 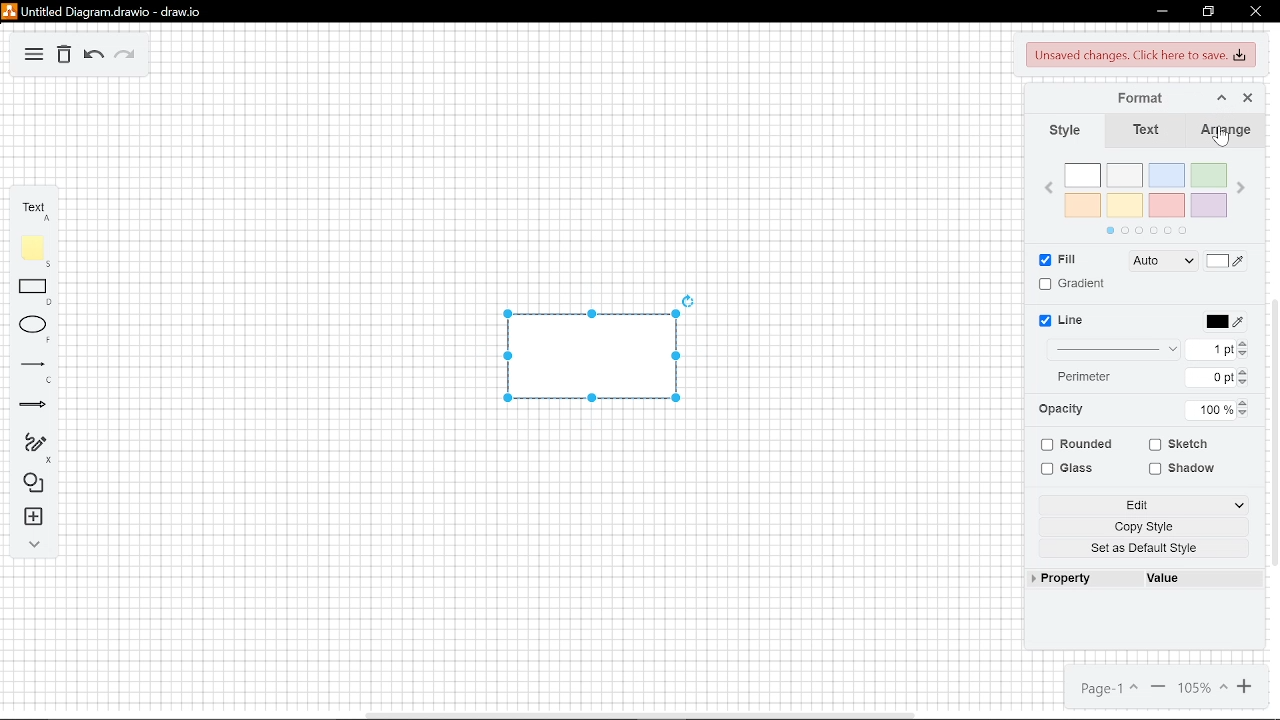 I want to click on current zoom, so click(x=1245, y=686).